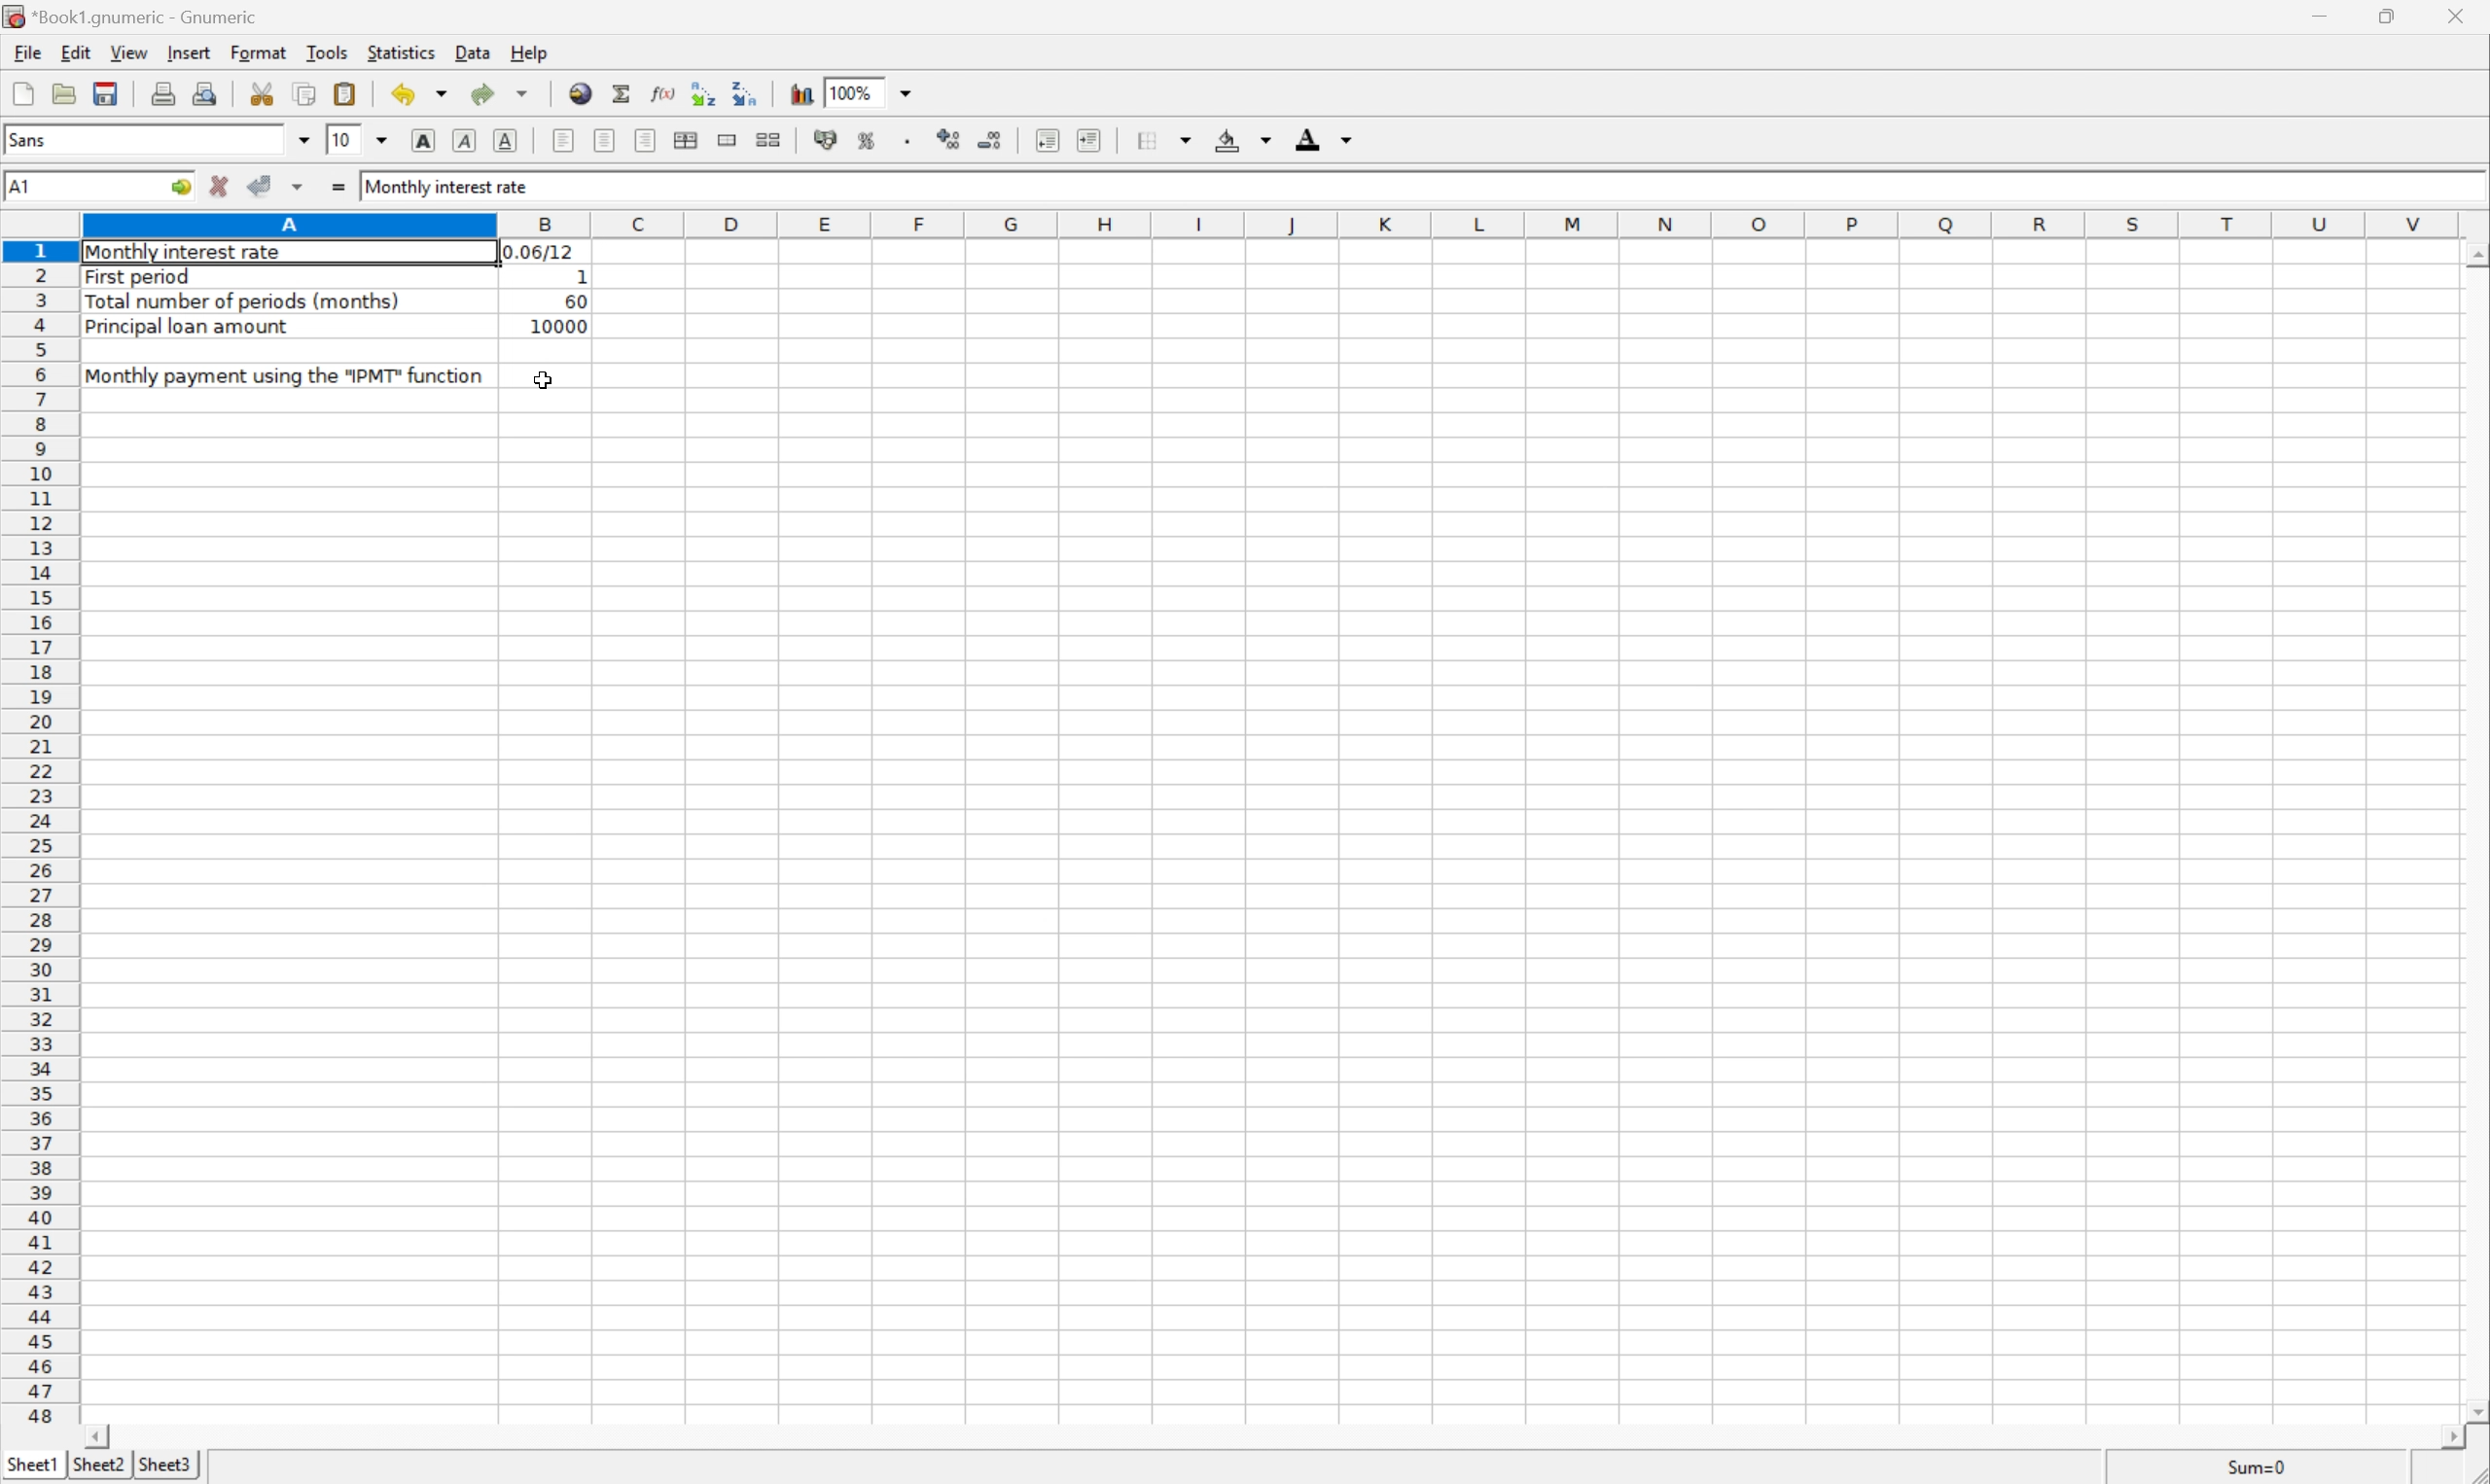 Image resolution: width=2490 pixels, height=1484 pixels. Describe the element at coordinates (578, 91) in the screenshot. I see `Insert a hyperlink` at that location.